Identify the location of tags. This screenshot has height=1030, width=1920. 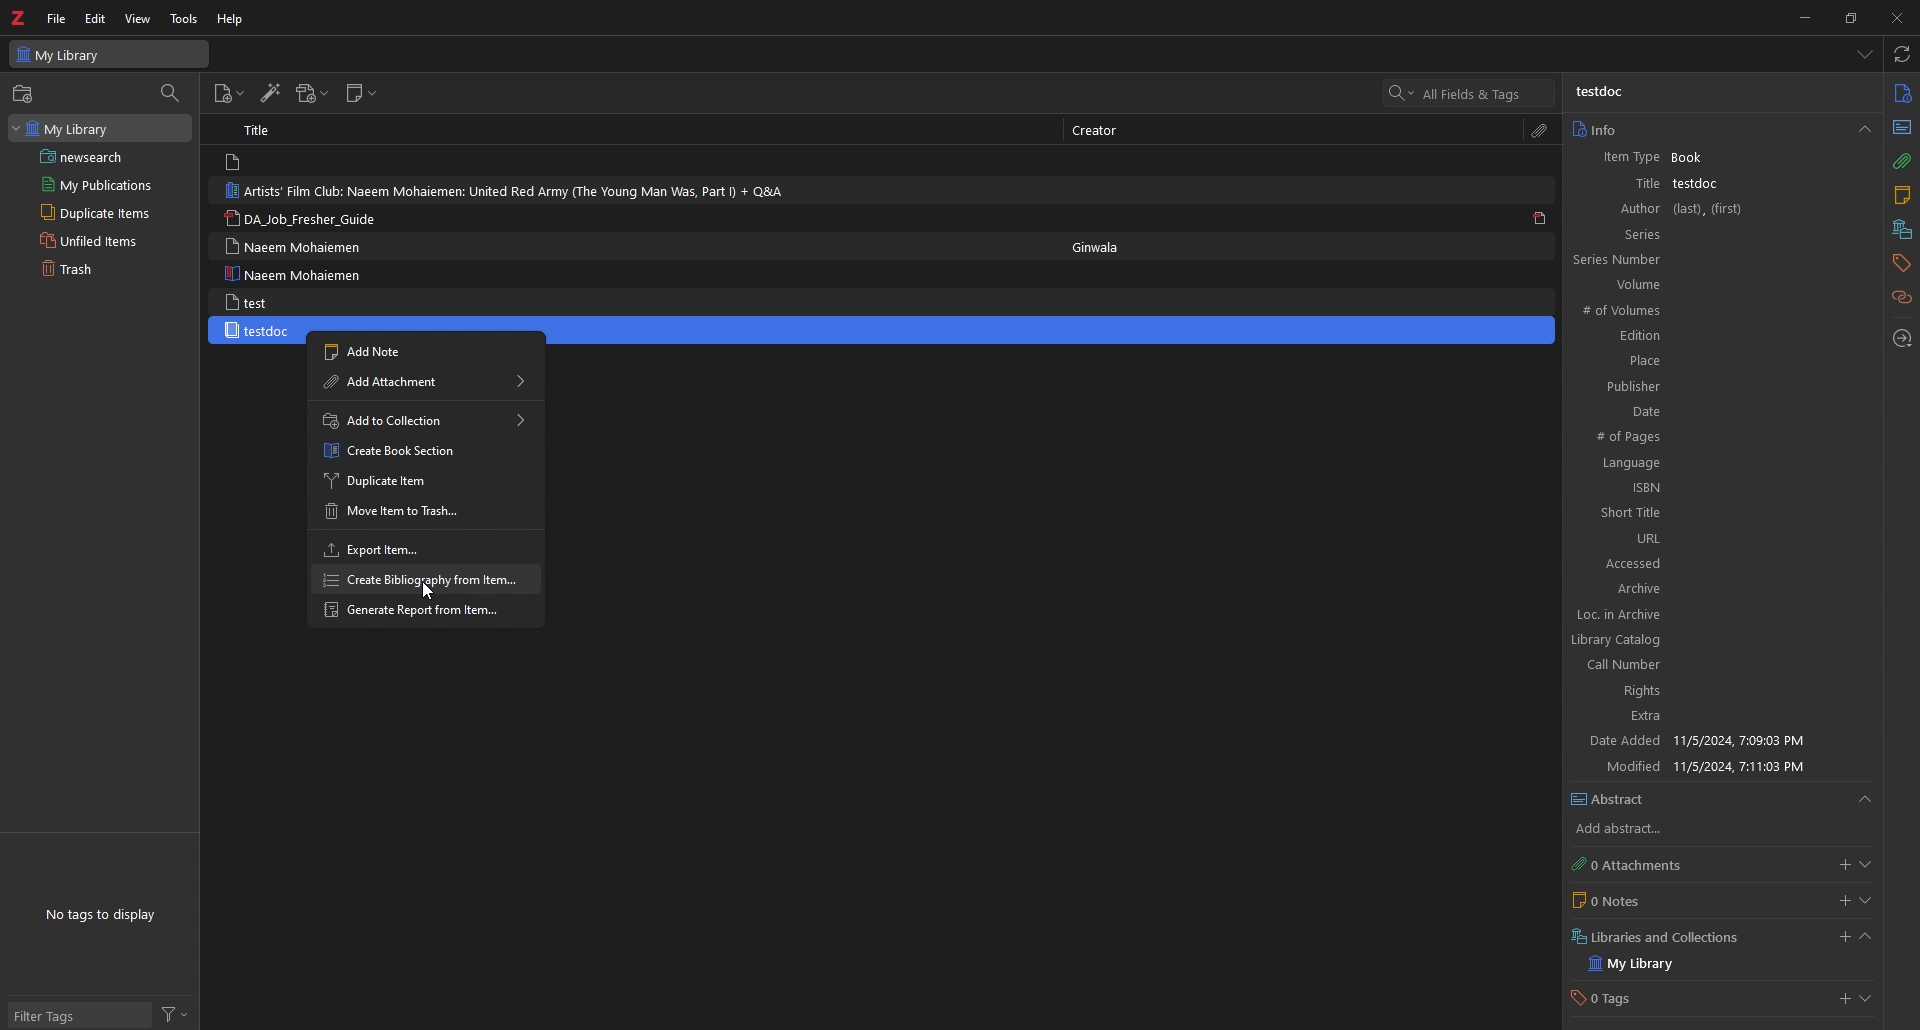
(1900, 263).